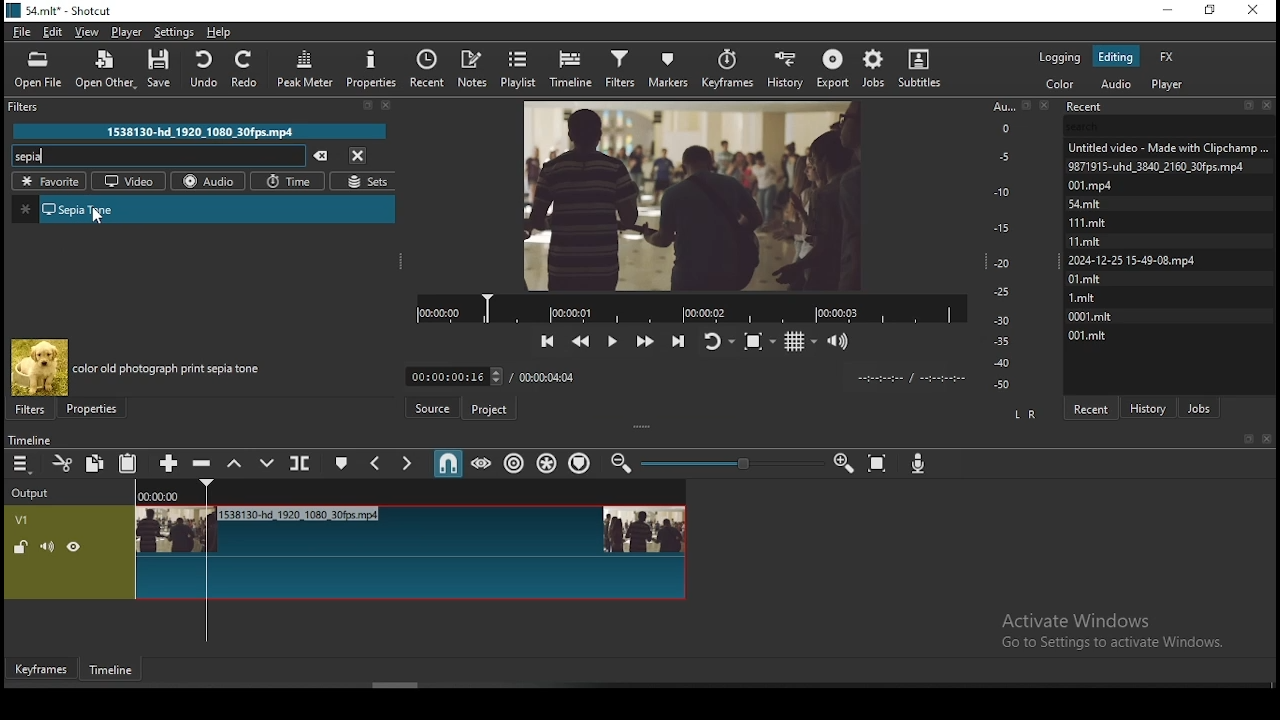  I want to click on video preview, so click(682, 193).